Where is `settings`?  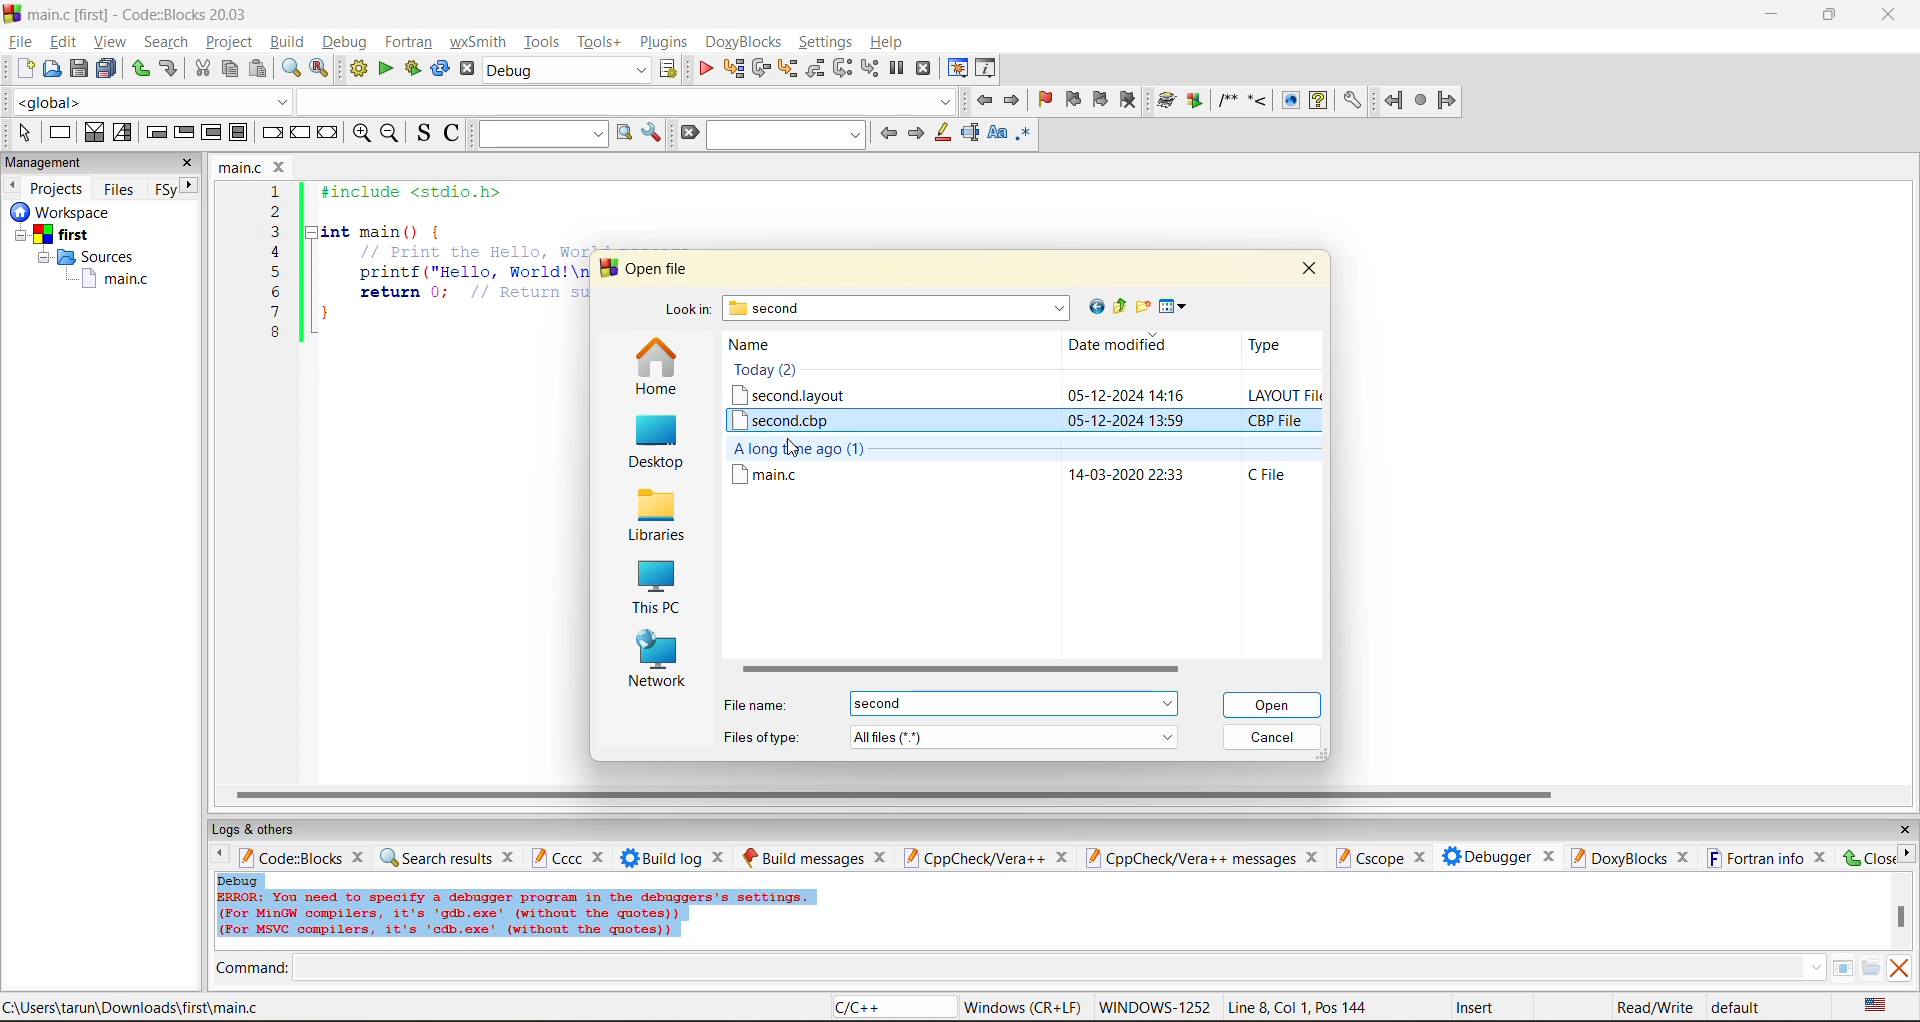
settings is located at coordinates (827, 42).